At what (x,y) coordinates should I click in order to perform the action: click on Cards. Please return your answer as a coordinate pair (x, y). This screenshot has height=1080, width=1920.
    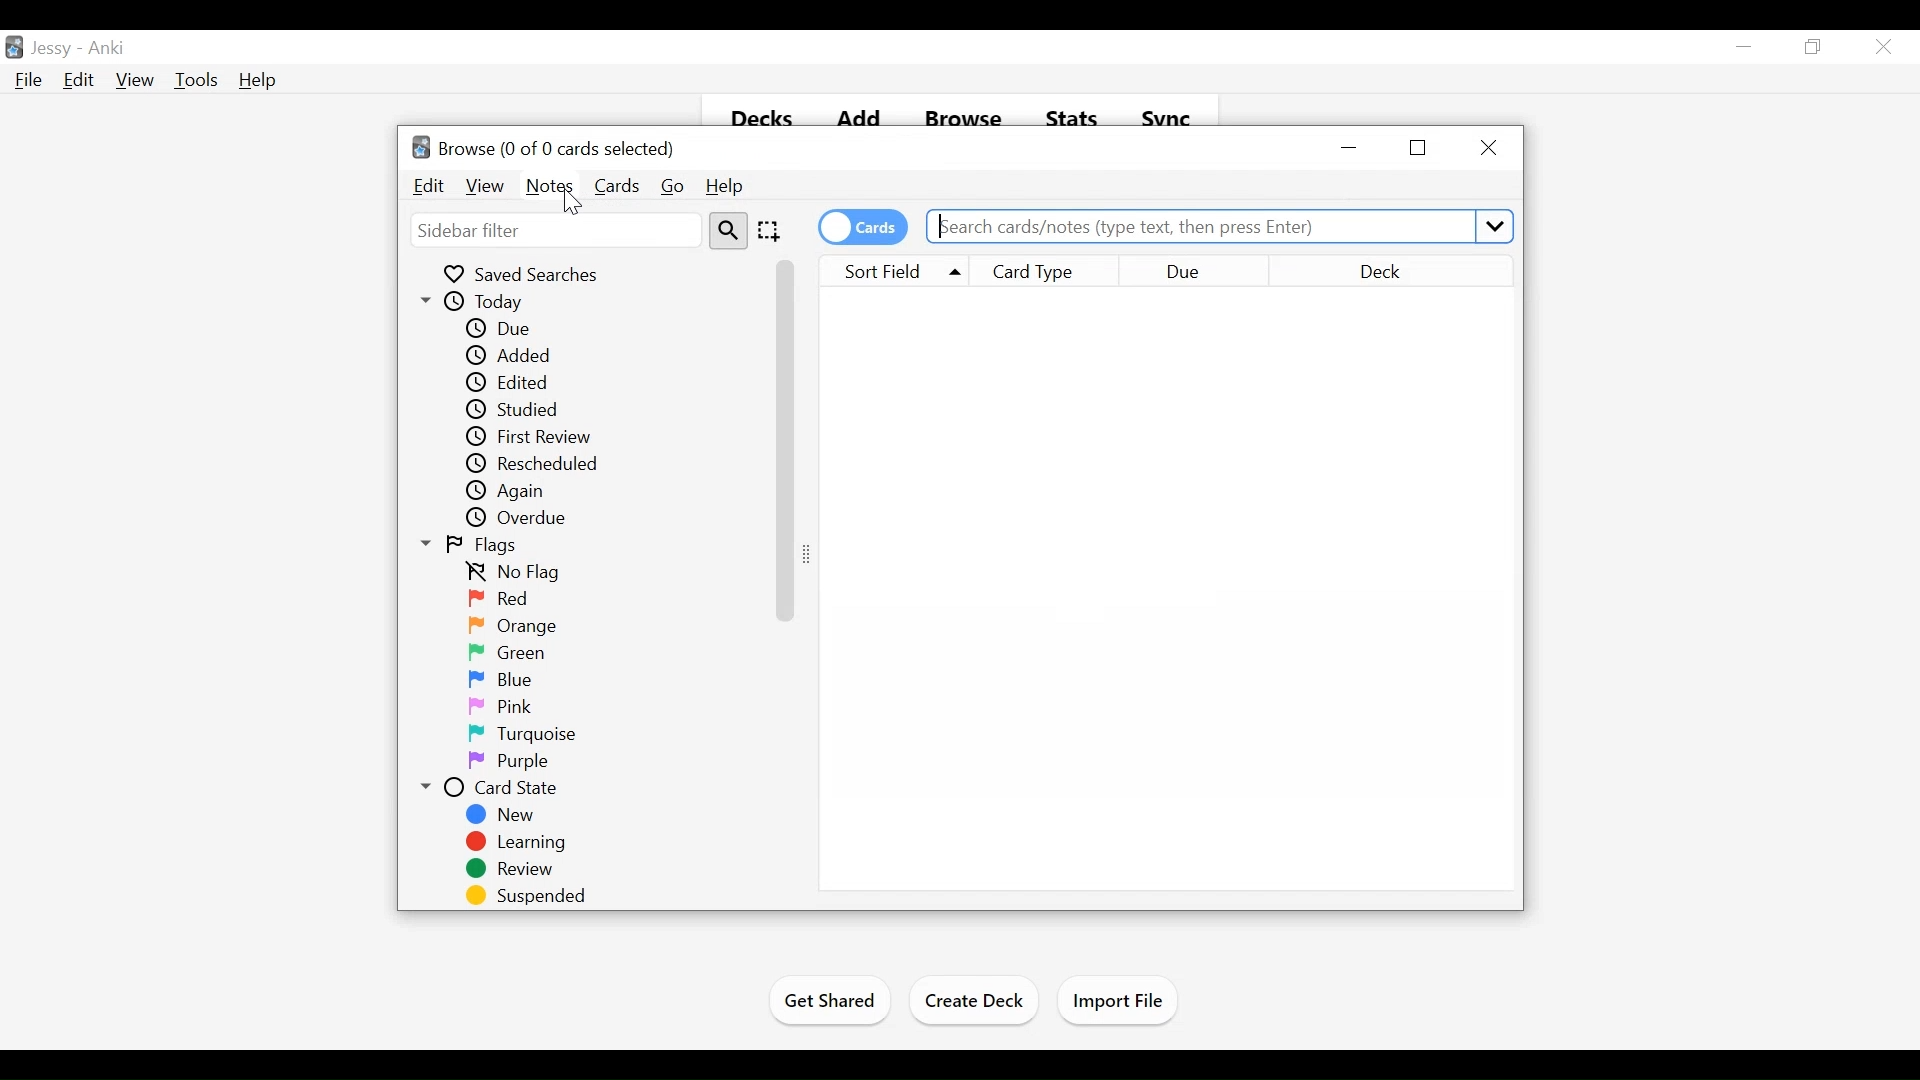
    Looking at the image, I should click on (619, 186).